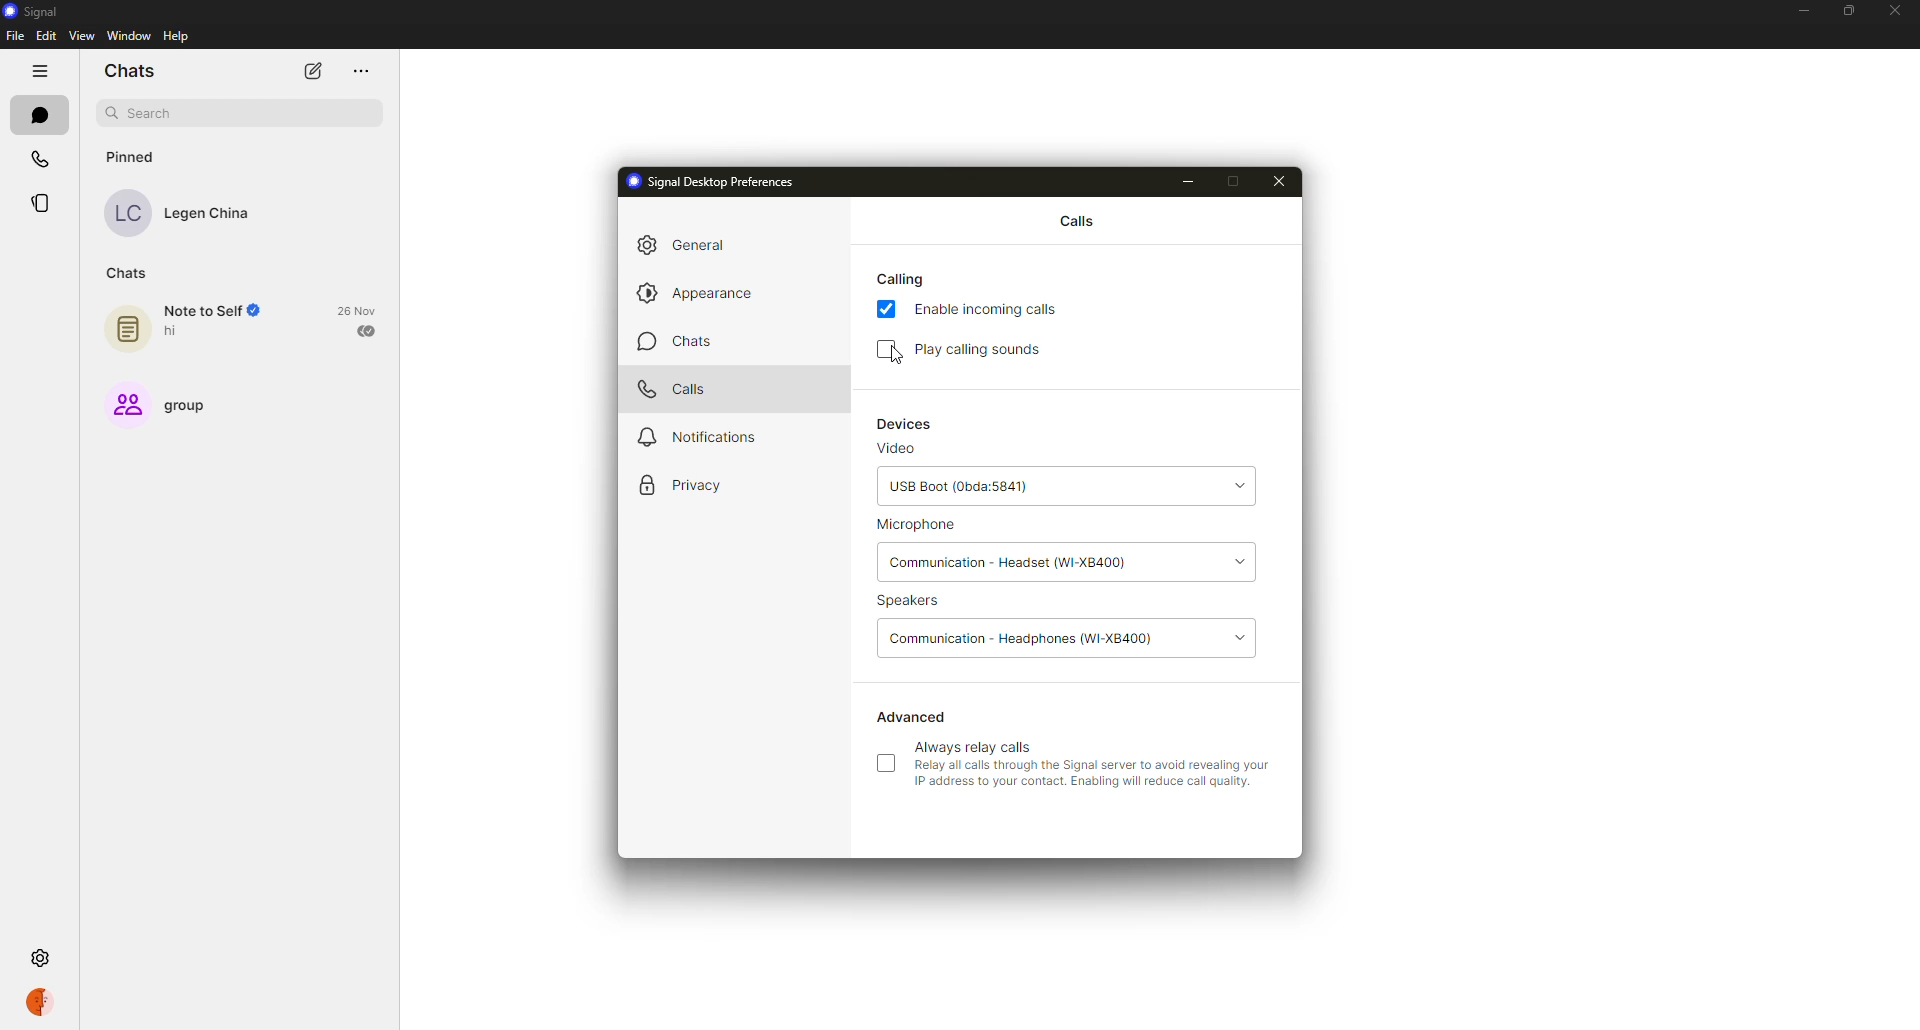 The width and height of the screenshot is (1920, 1030). What do you see at coordinates (369, 330) in the screenshot?
I see `sent` at bounding box center [369, 330].